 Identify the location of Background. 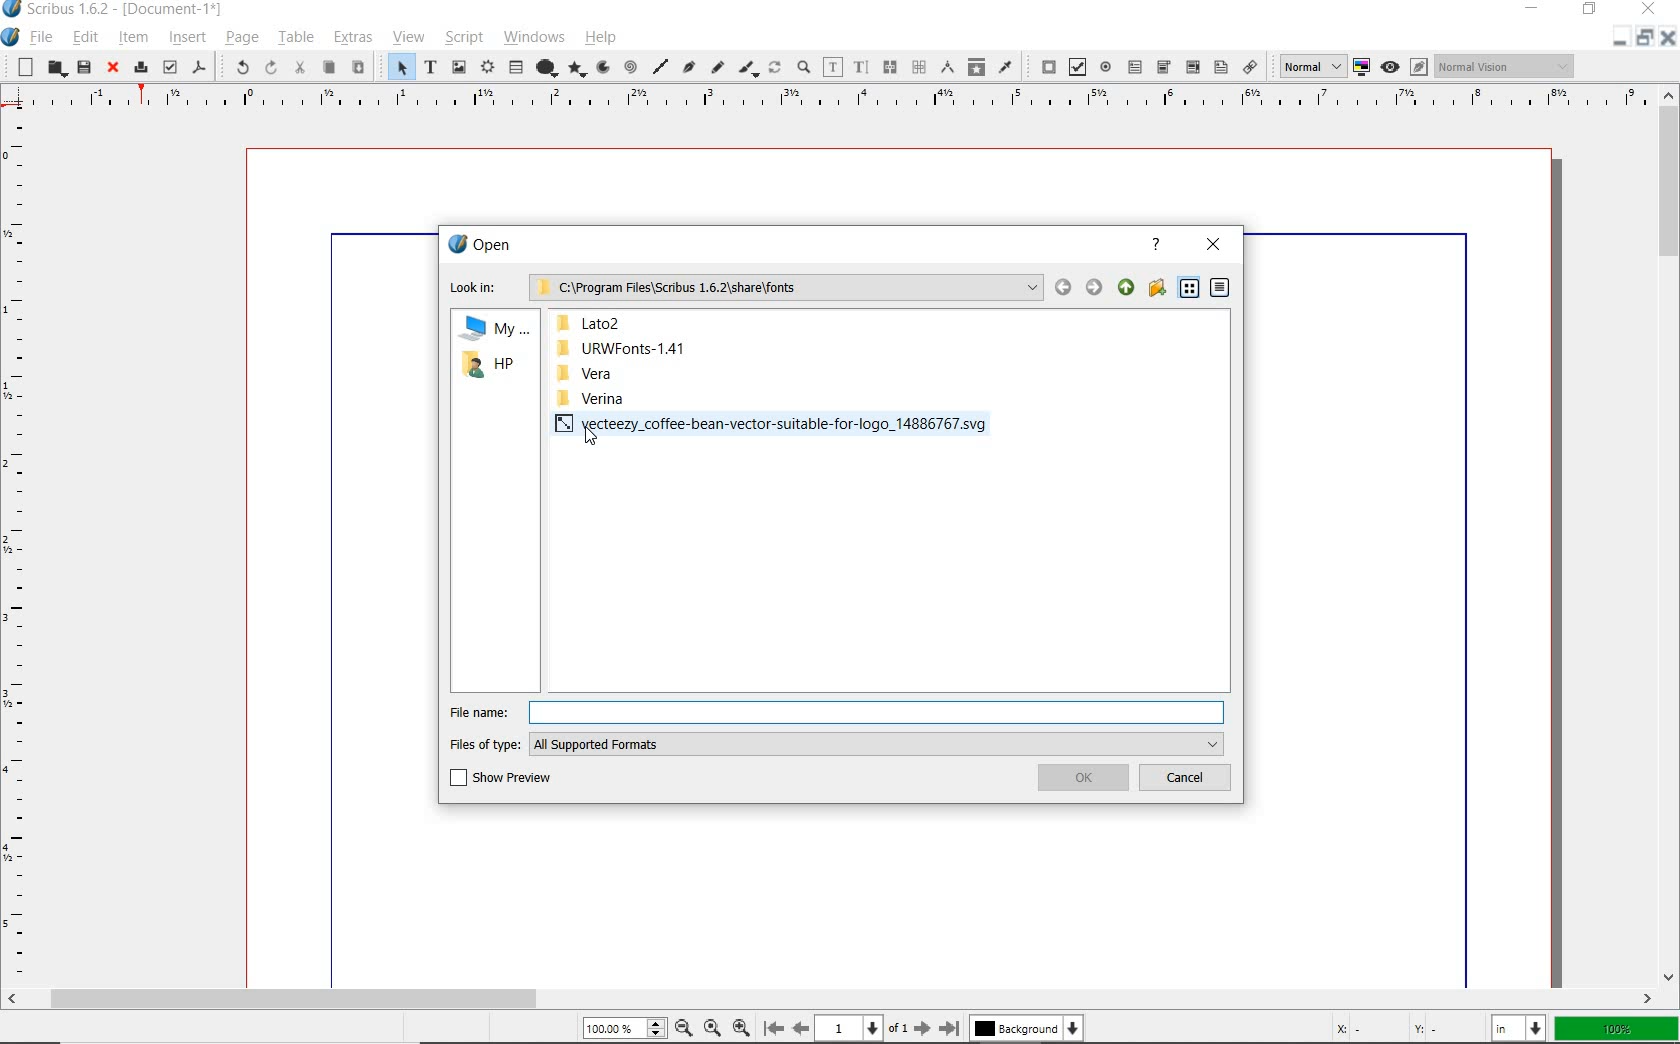
(1026, 1030).